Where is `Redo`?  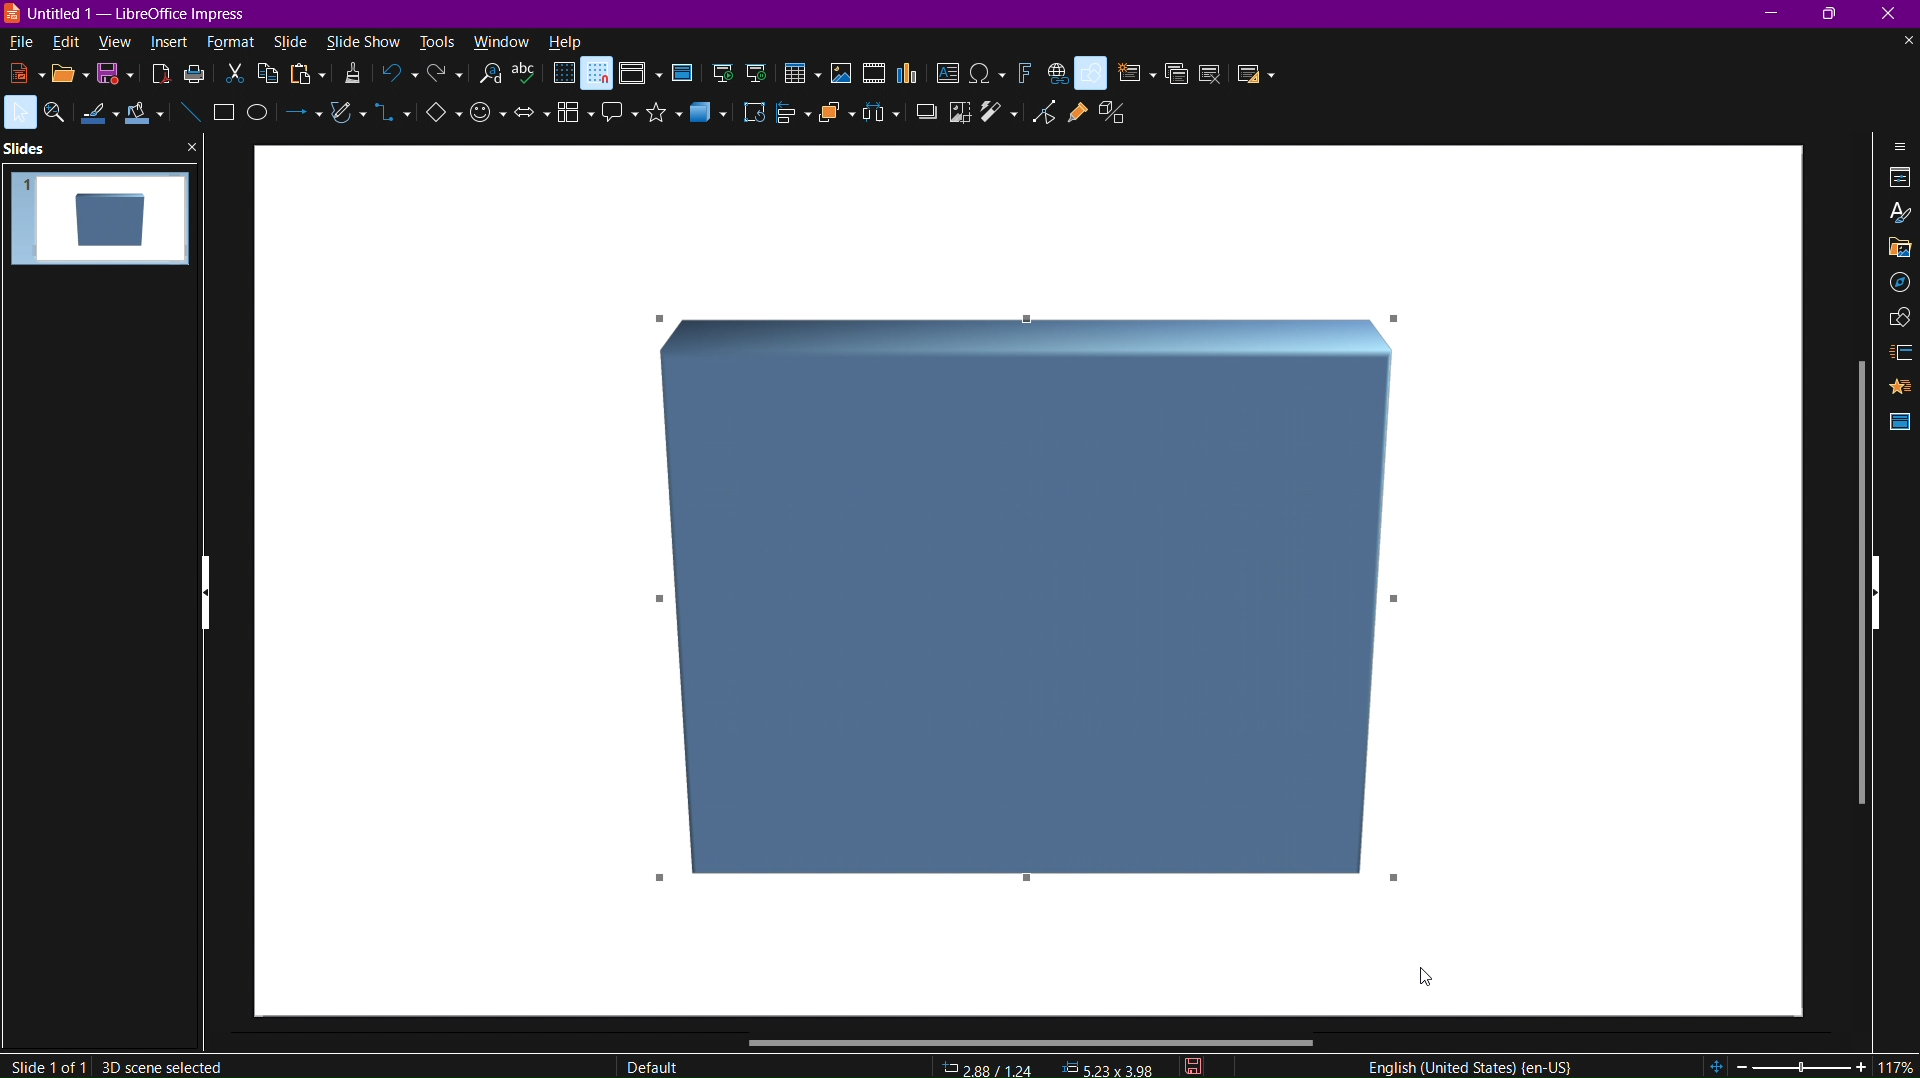
Redo is located at coordinates (443, 77).